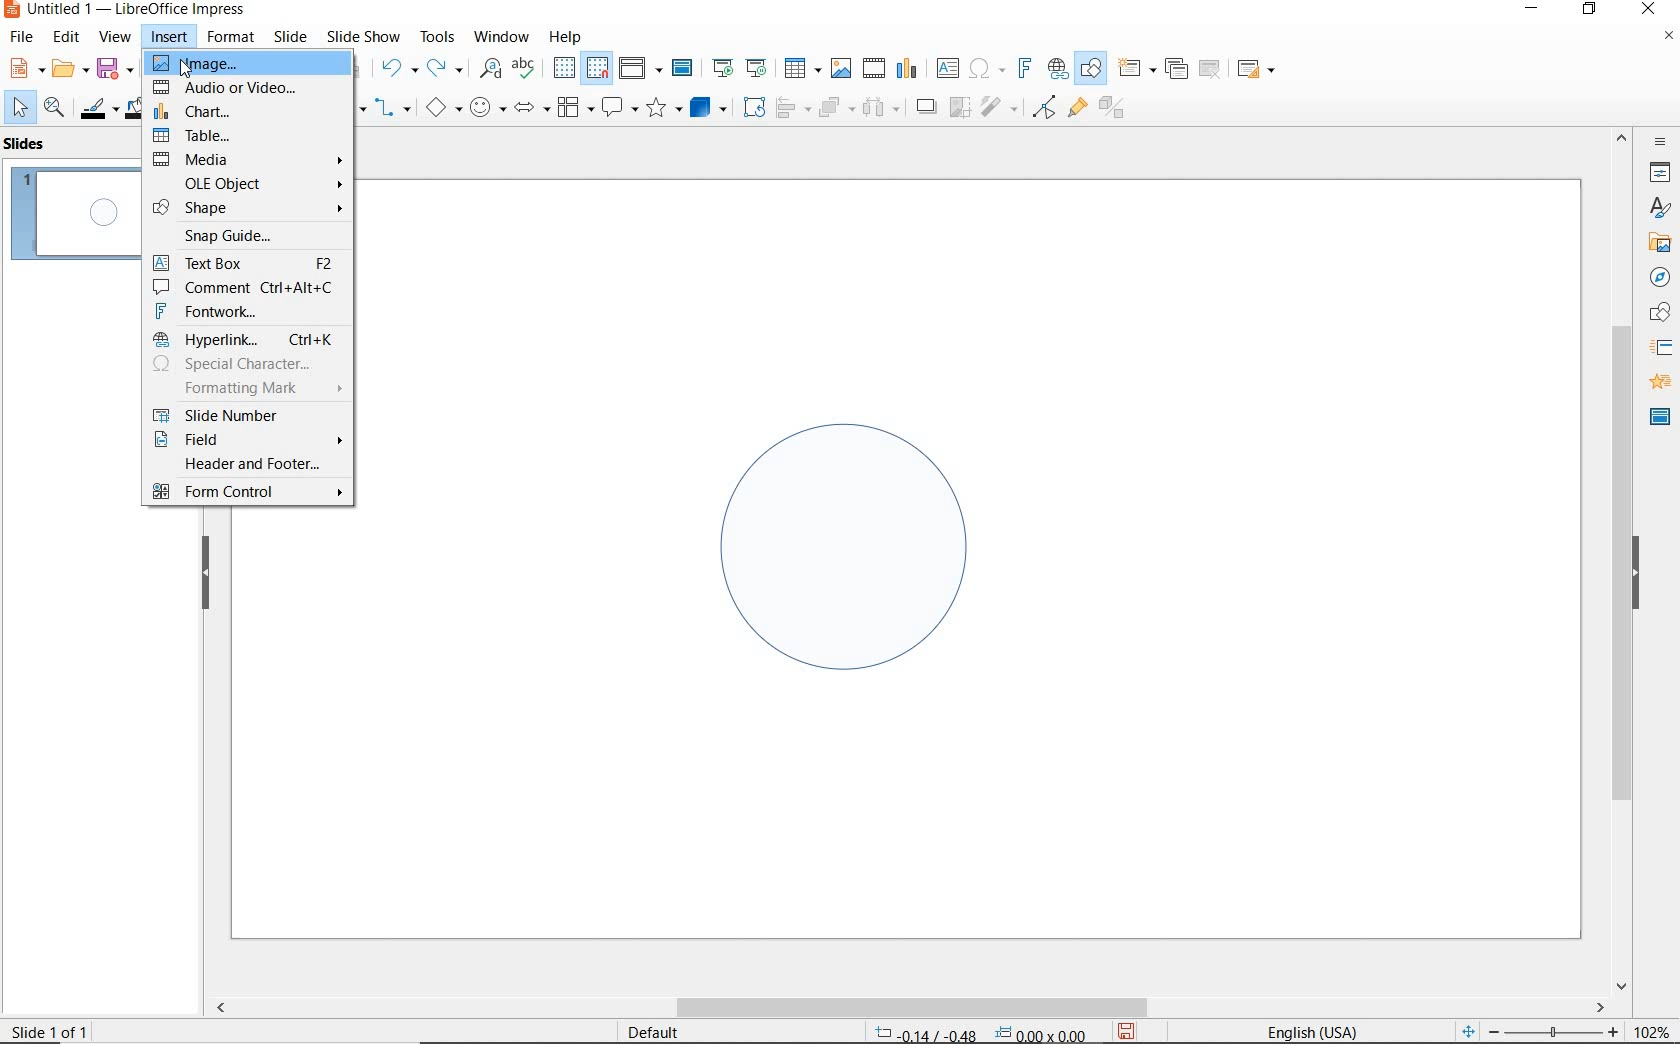  What do you see at coordinates (1534, 11) in the screenshot?
I see `minimize` at bounding box center [1534, 11].